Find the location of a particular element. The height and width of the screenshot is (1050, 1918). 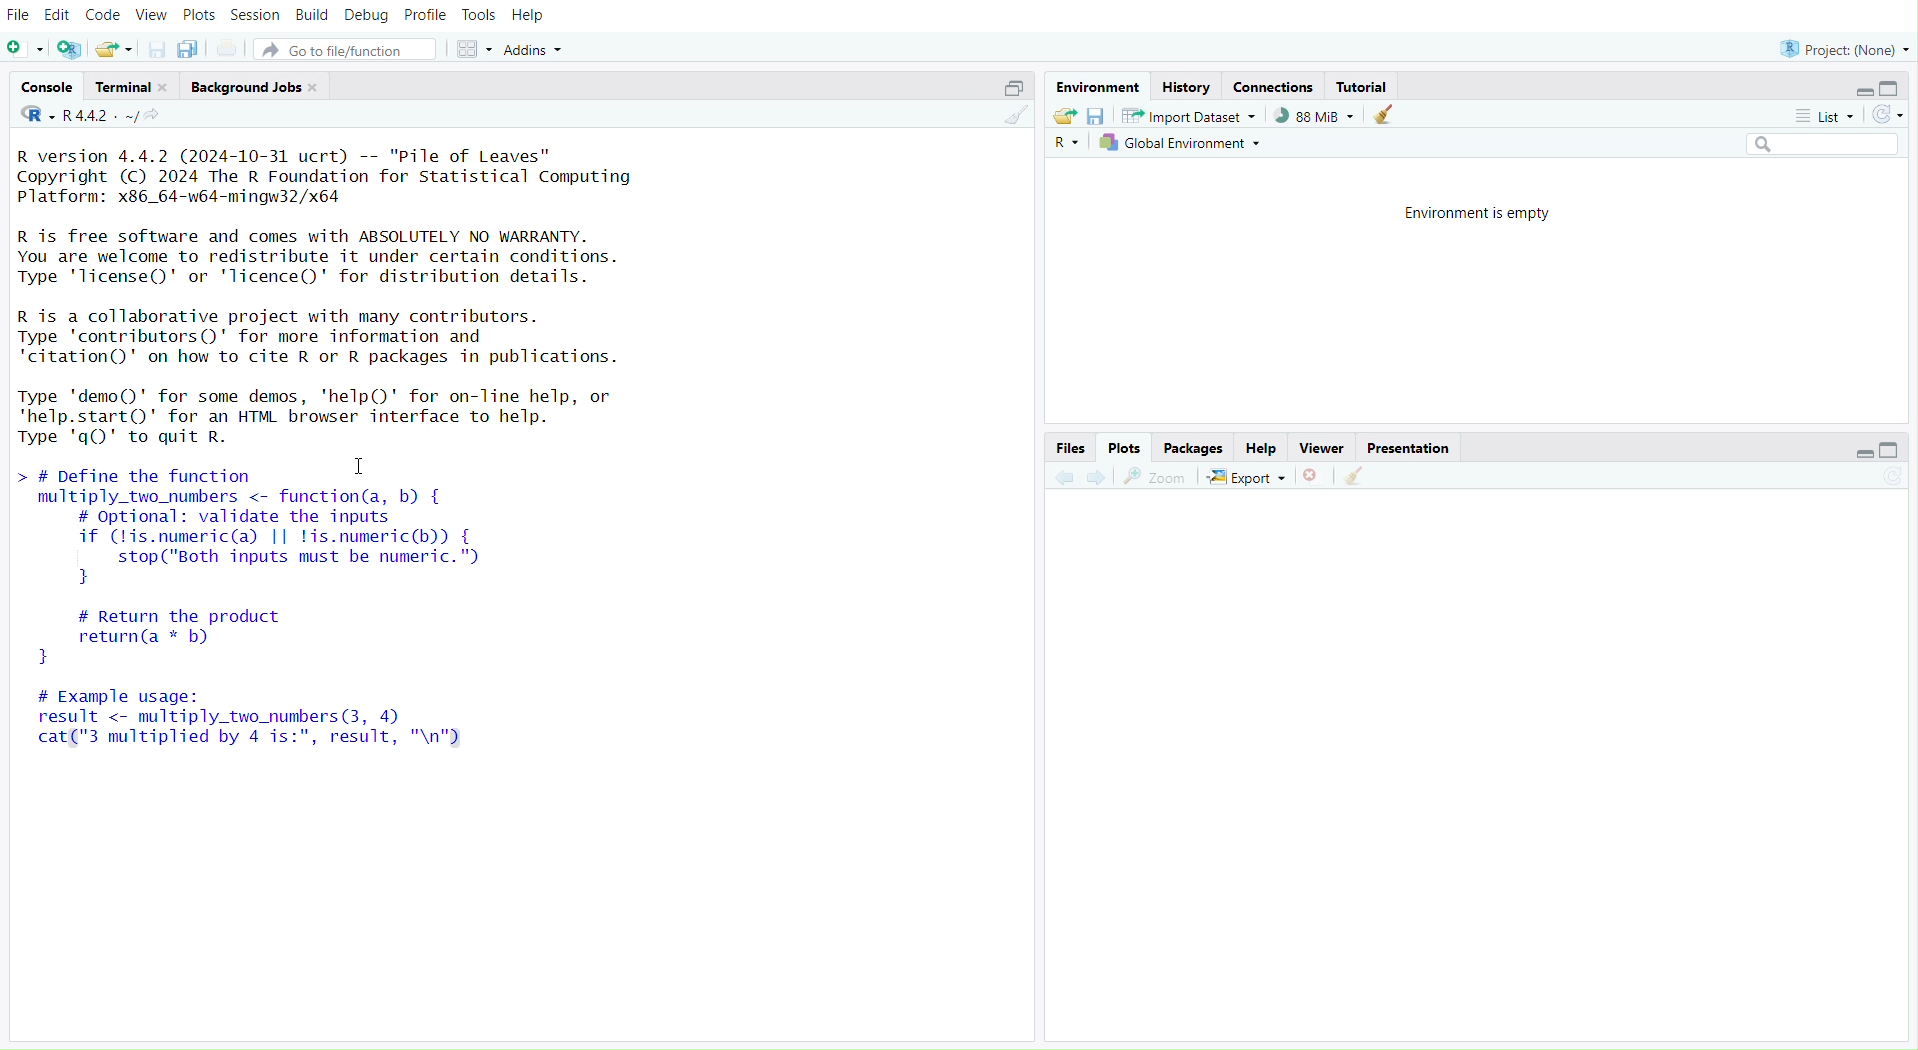

Tutorial is located at coordinates (1363, 85).